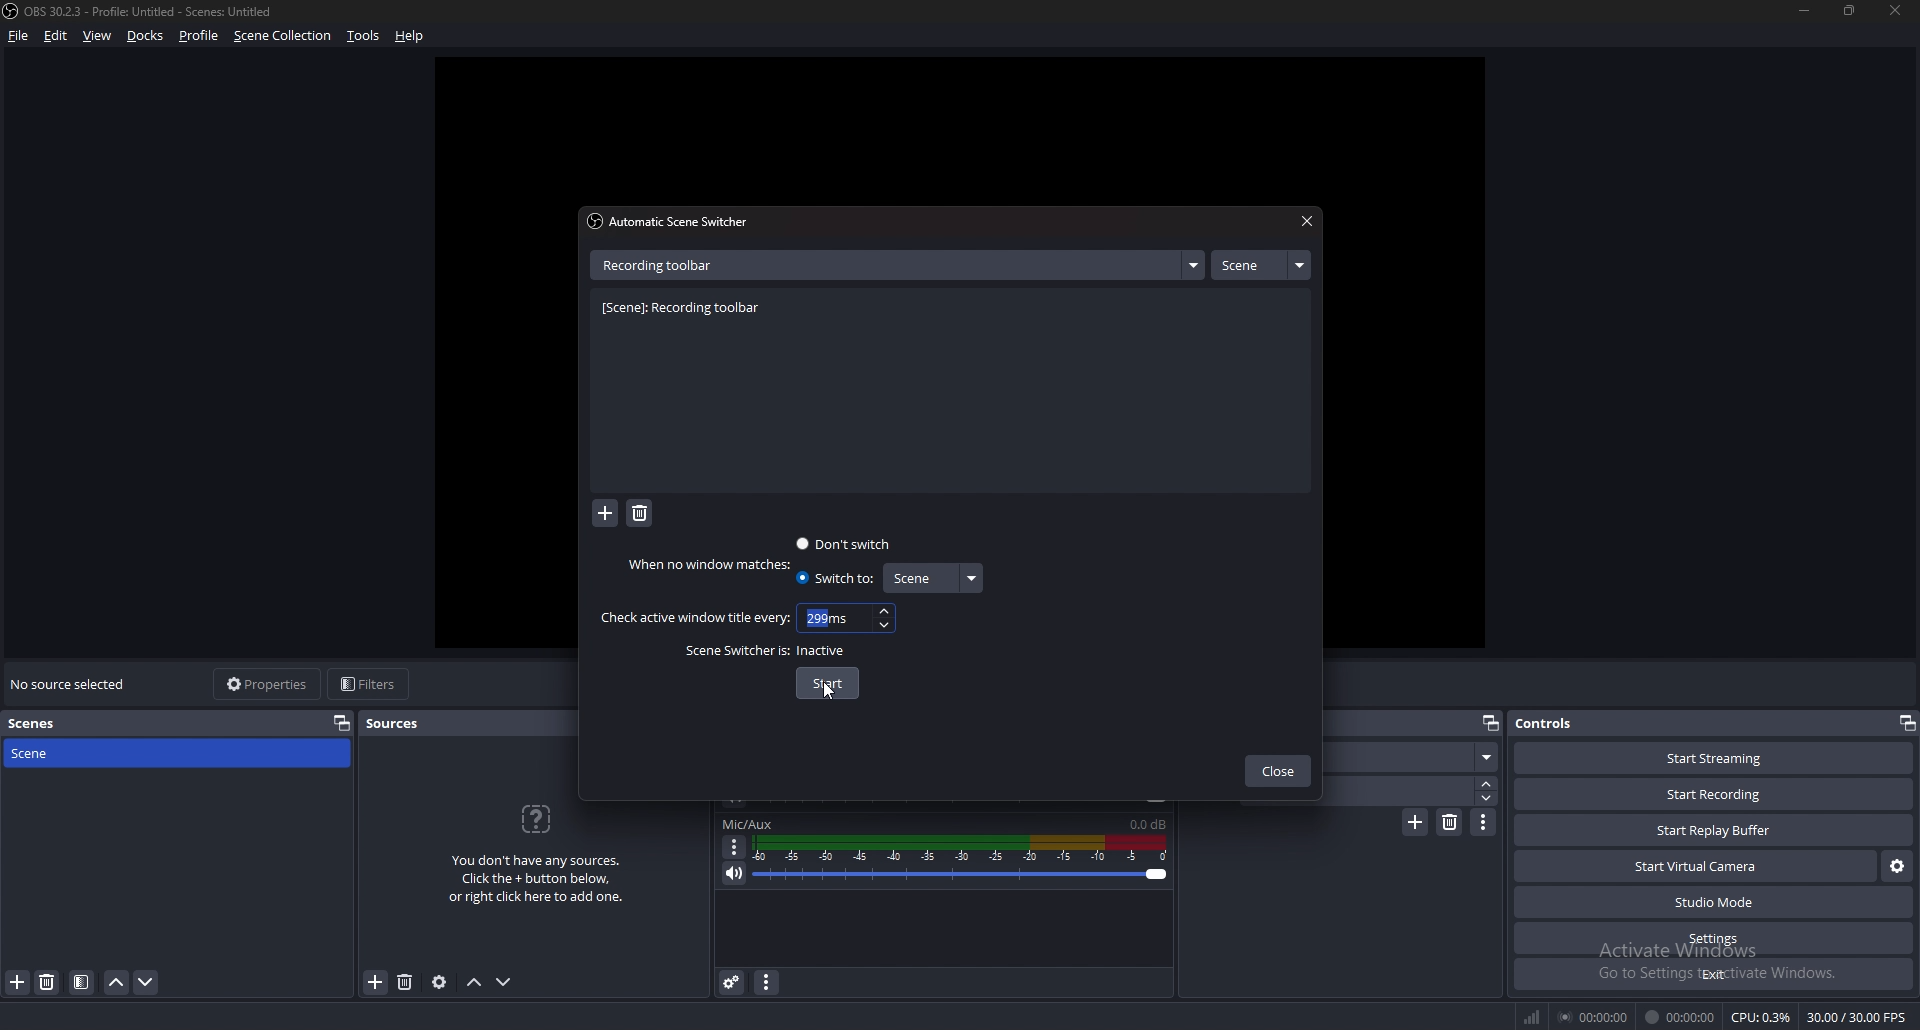 The image size is (1920, 1030). I want to click on remove scene, so click(47, 982).